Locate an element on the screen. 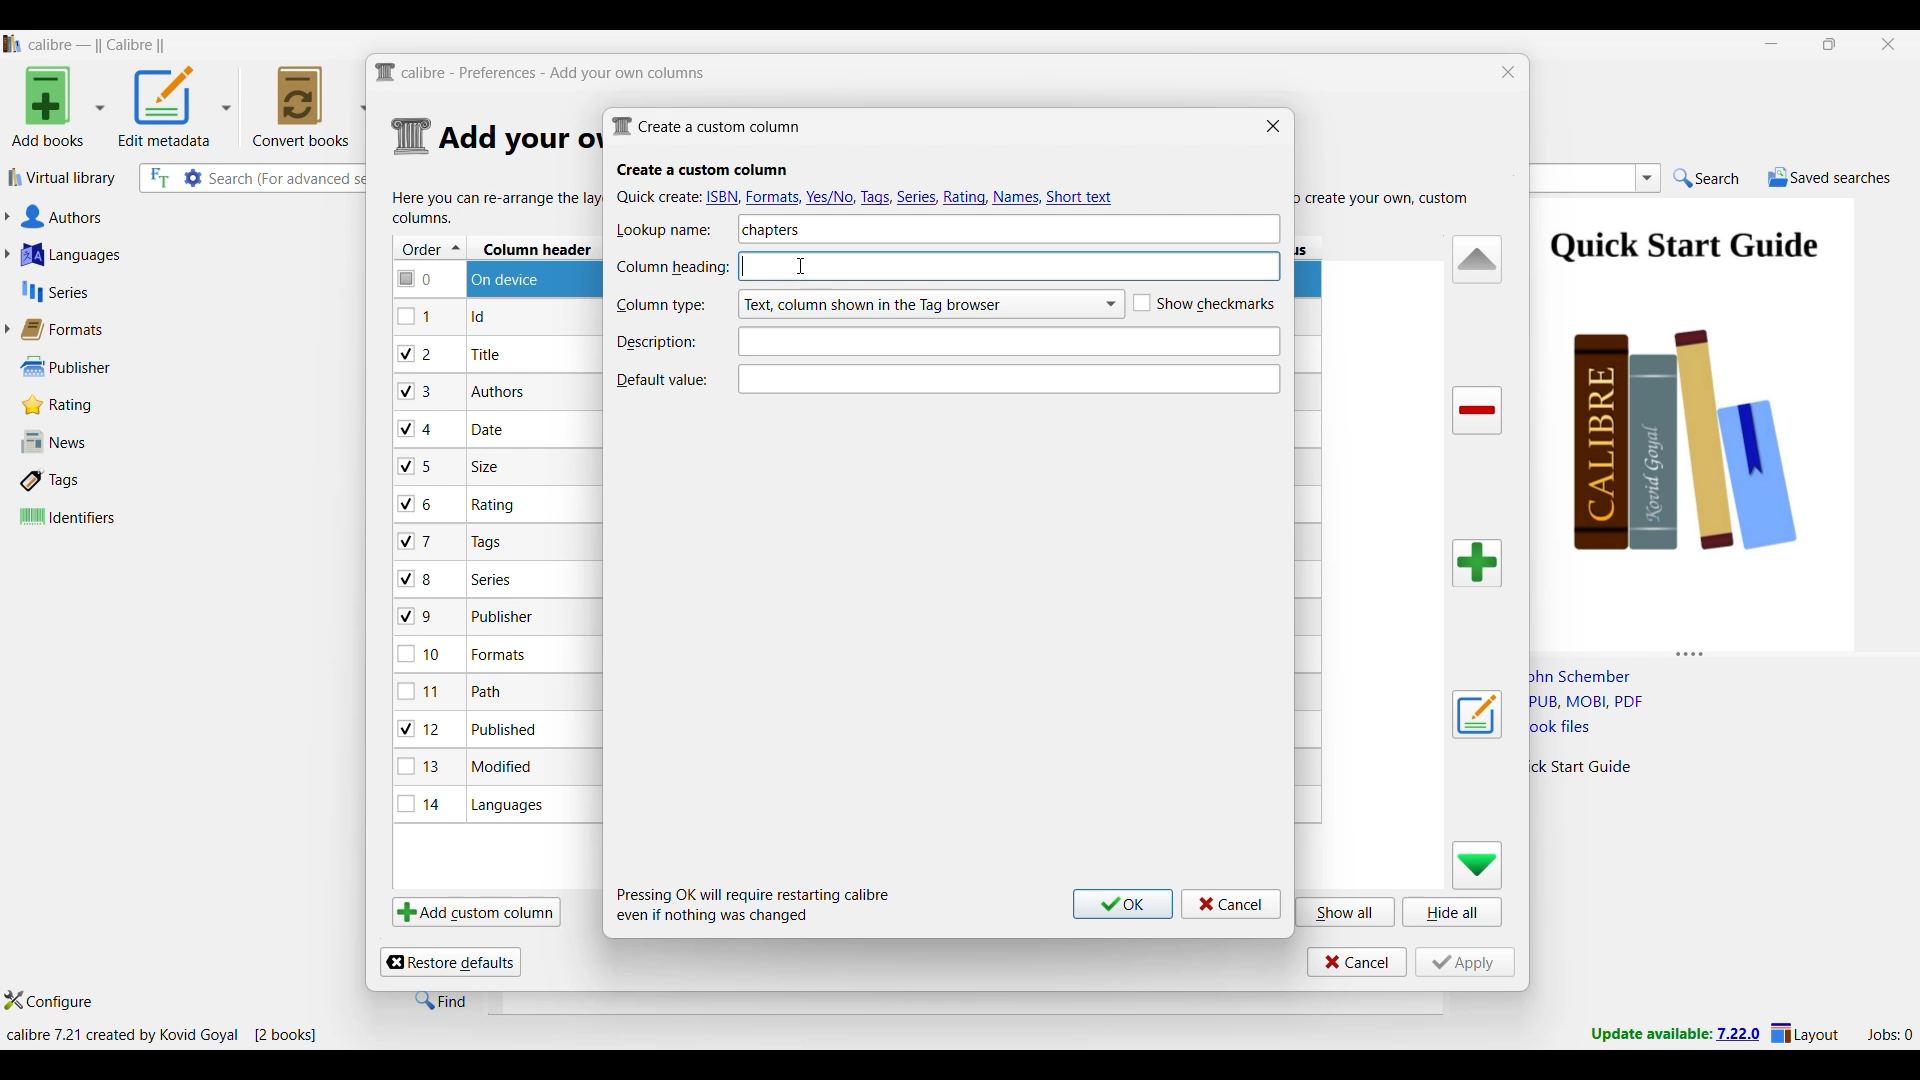 Image resolution: width=1920 pixels, height=1080 pixels. Configure is located at coordinates (49, 1000).